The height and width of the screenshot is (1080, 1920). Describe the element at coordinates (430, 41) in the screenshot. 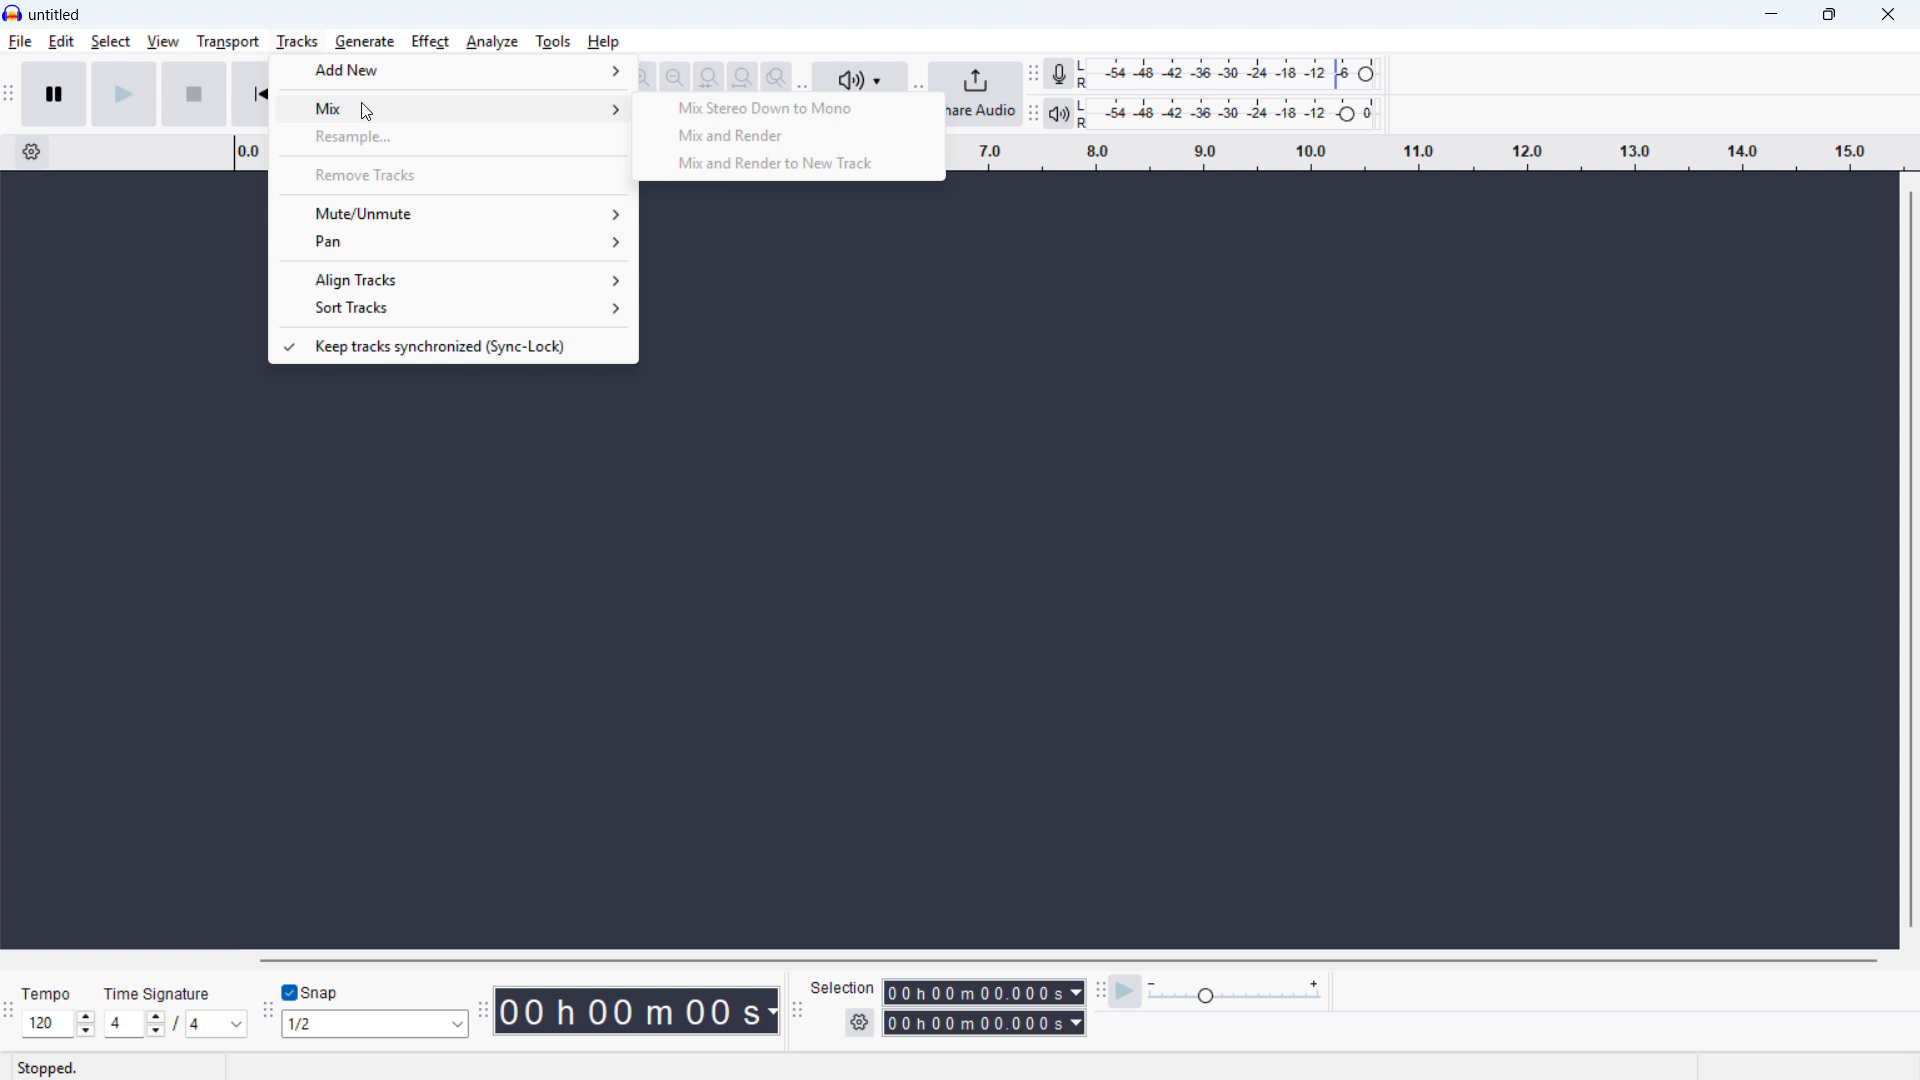

I see `Effect ` at that location.